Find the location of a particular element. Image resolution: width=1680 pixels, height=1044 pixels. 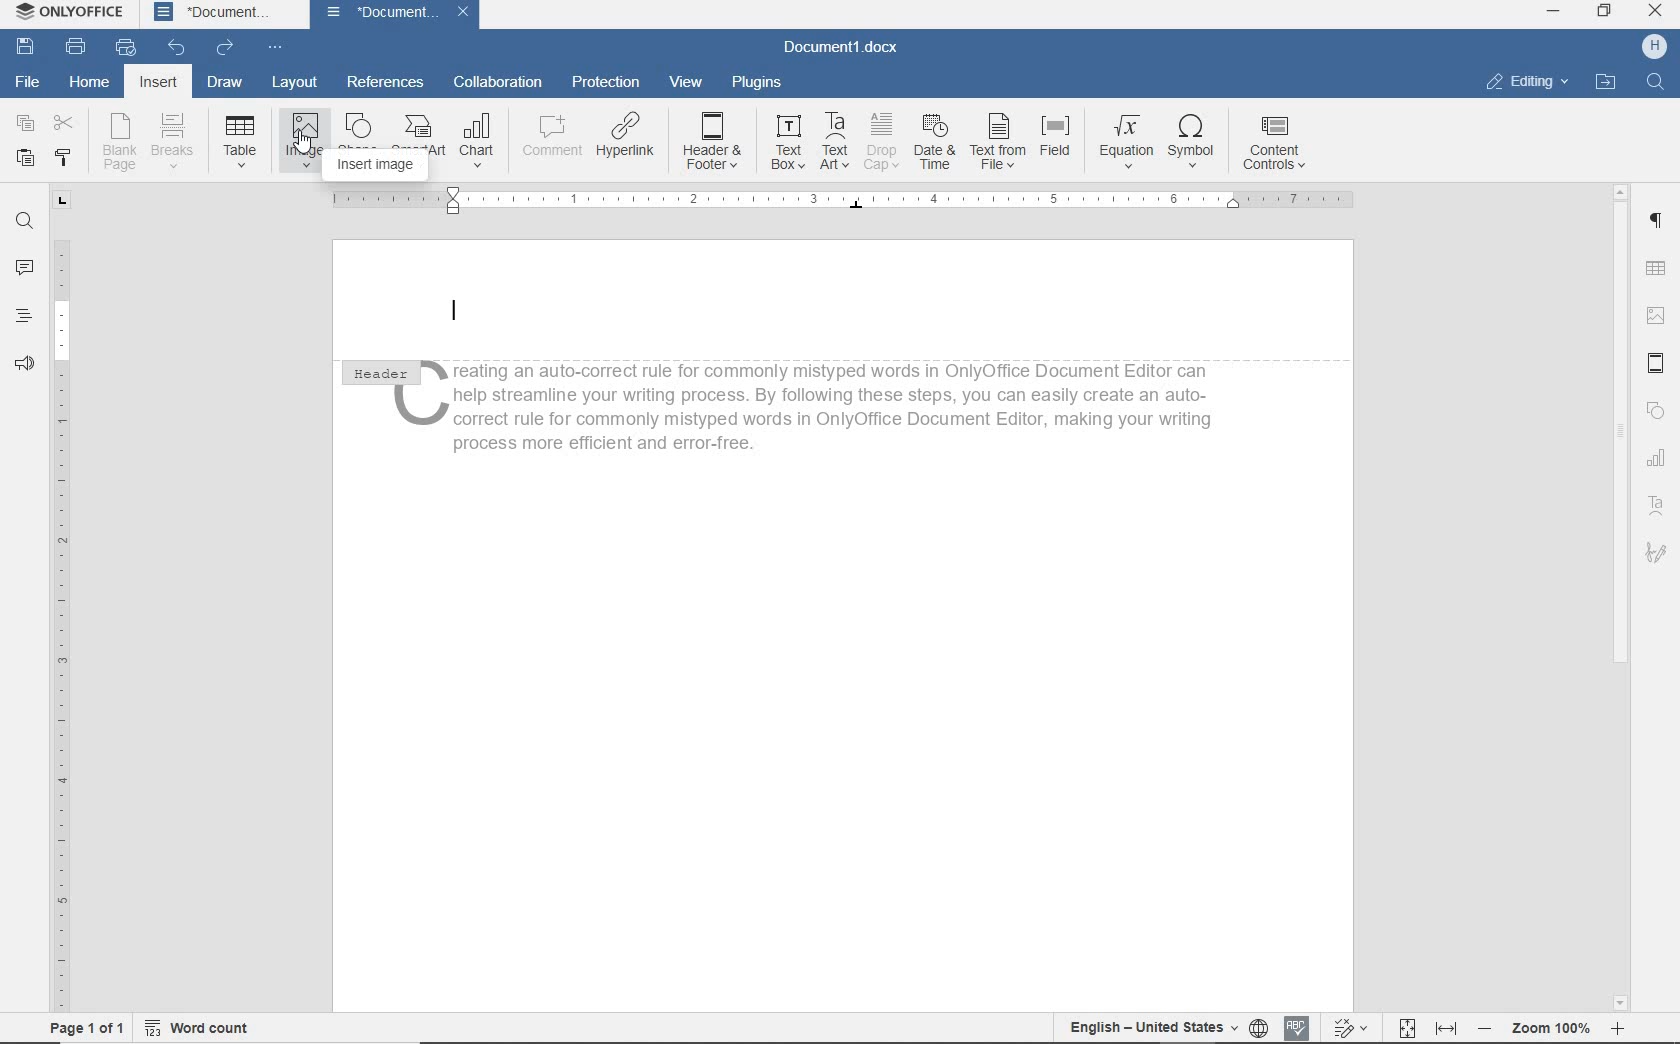

COMMENT is located at coordinates (551, 142).